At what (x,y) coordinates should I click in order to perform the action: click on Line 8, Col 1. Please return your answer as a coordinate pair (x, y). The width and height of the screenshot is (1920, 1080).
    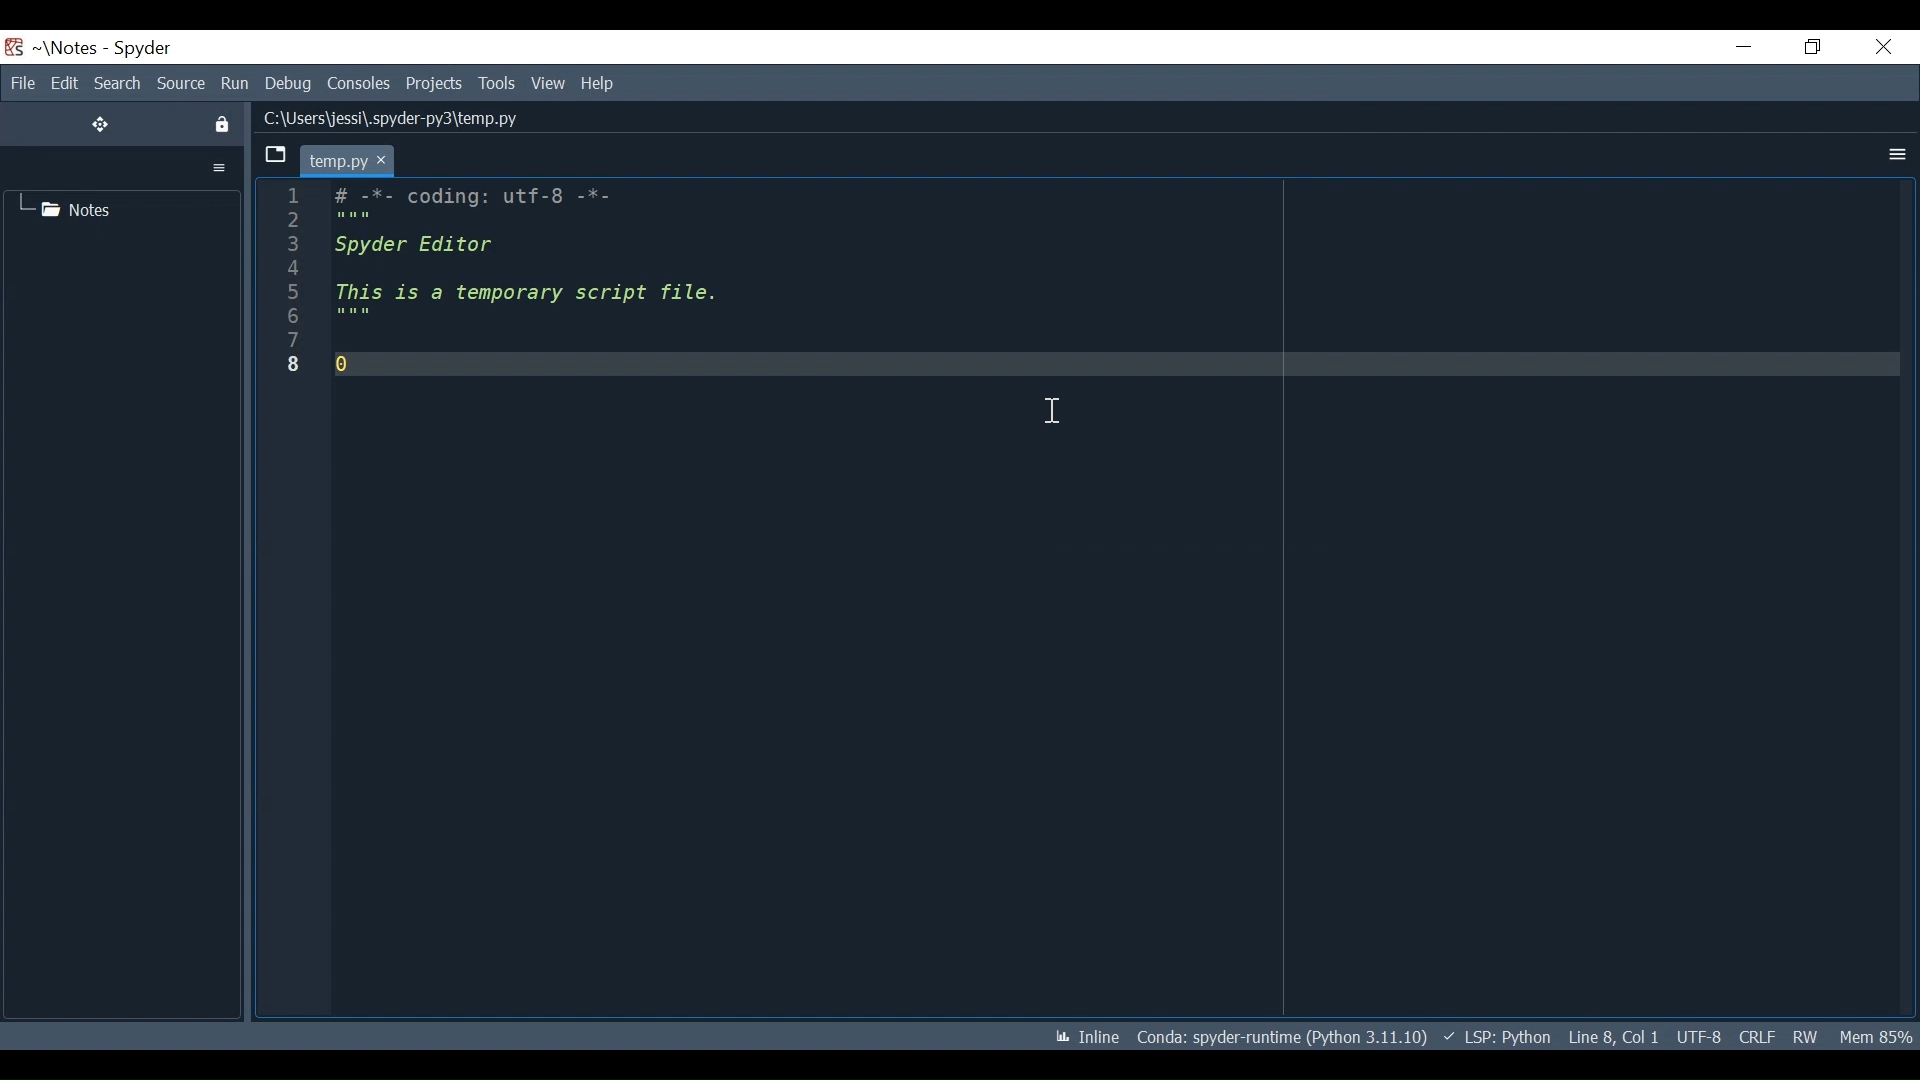
    Looking at the image, I should click on (1612, 1038).